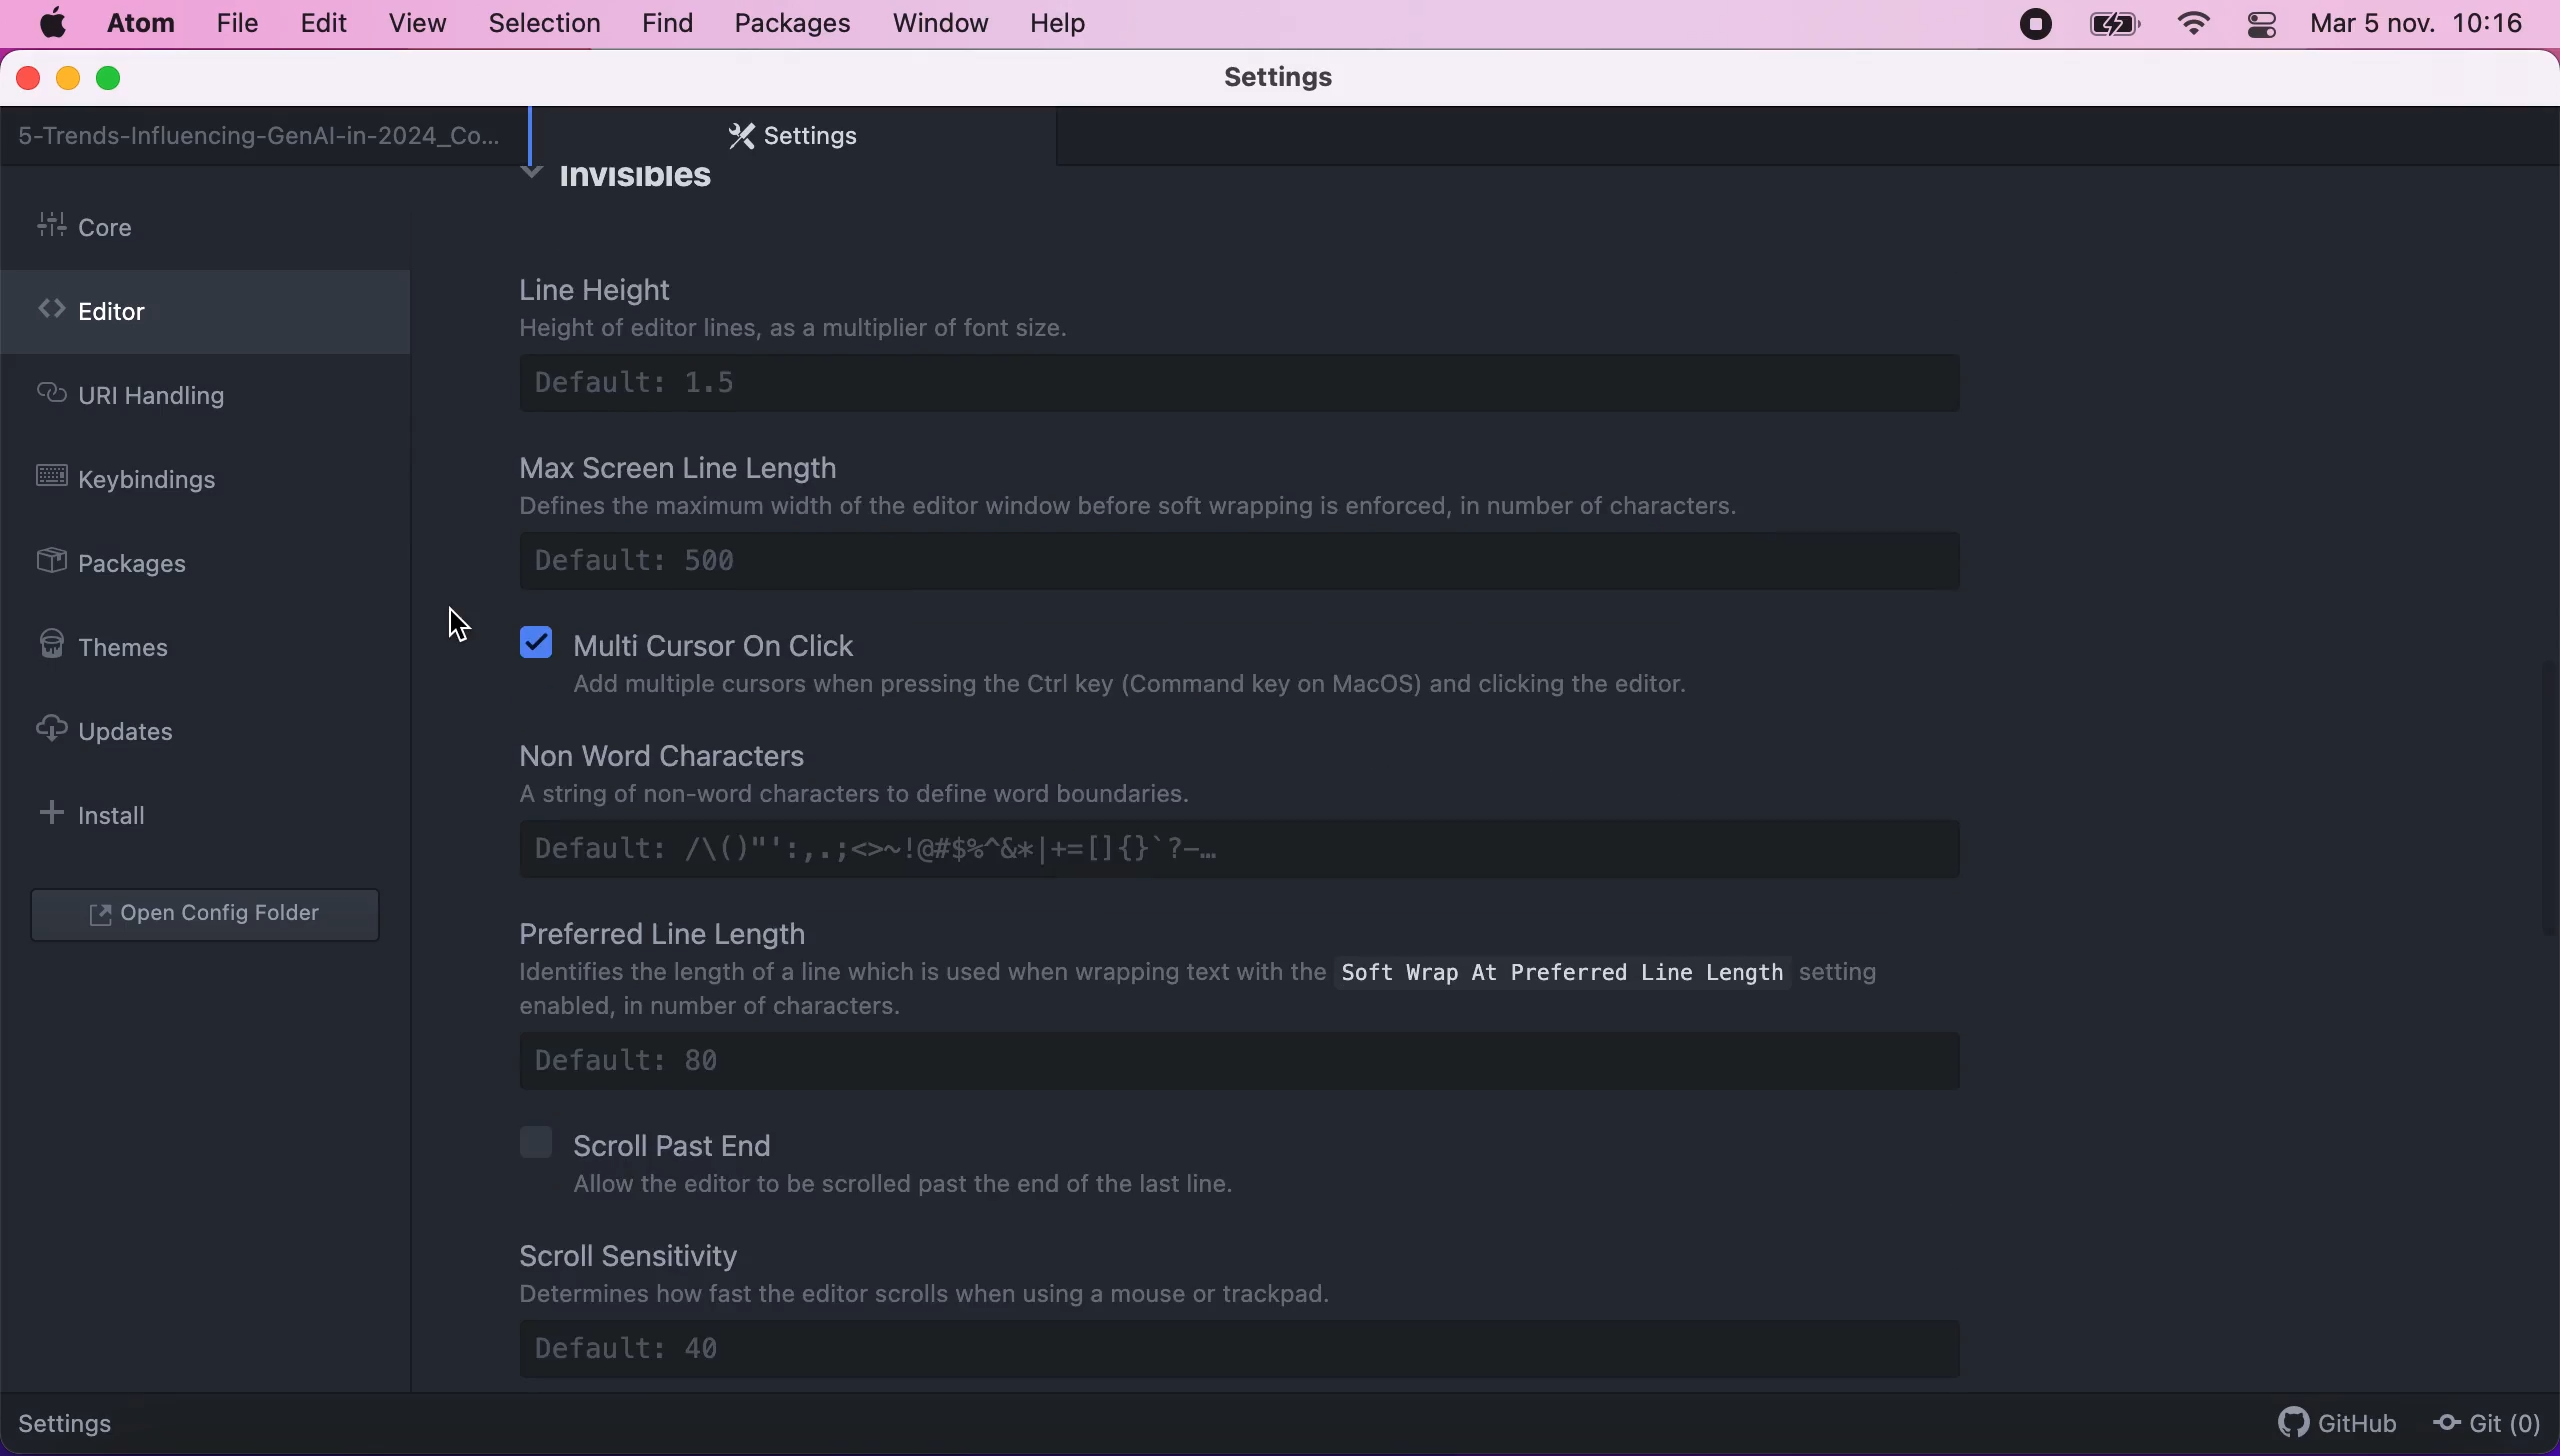 The height and width of the screenshot is (1456, 2560). What do you see at coordinates (547, 25) in the screenshot?
I see `selection` at bounding box center [547, 25].